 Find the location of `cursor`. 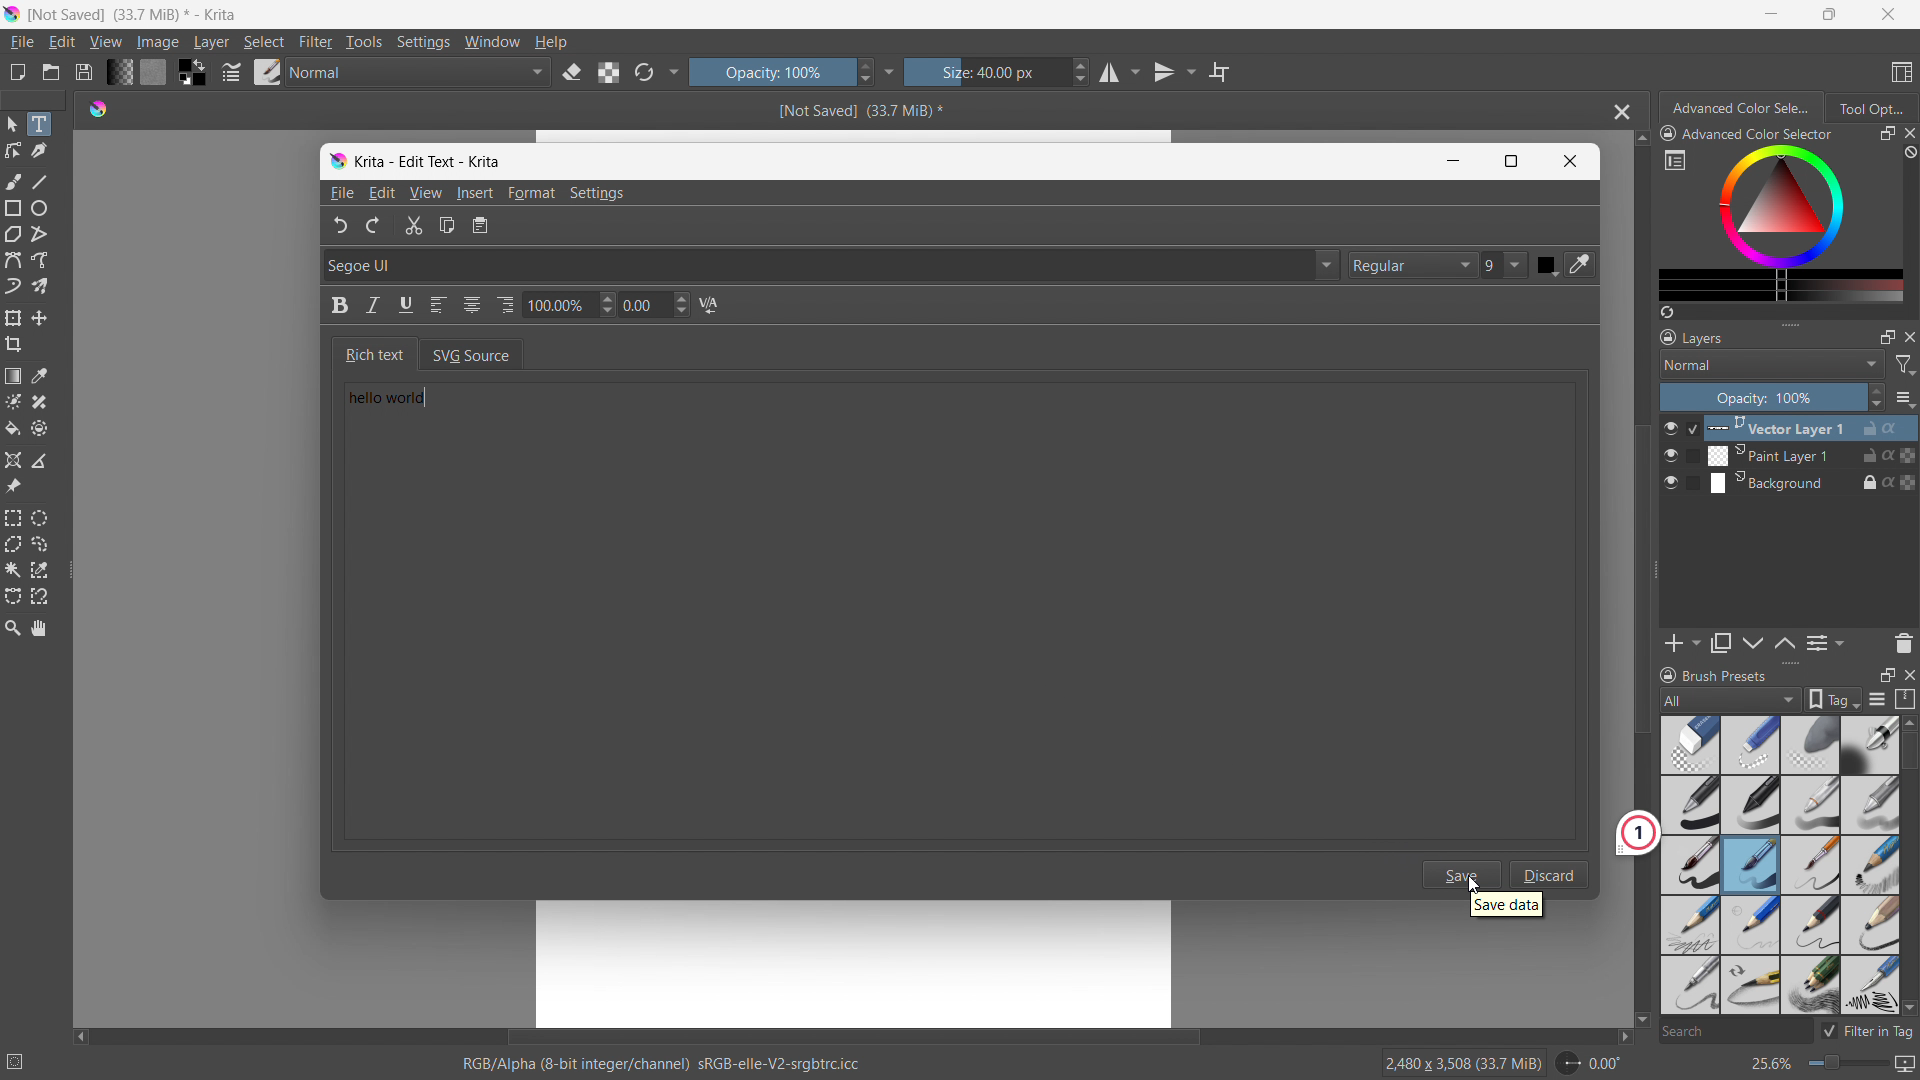

cursor is located at coordinates (1473, 884).